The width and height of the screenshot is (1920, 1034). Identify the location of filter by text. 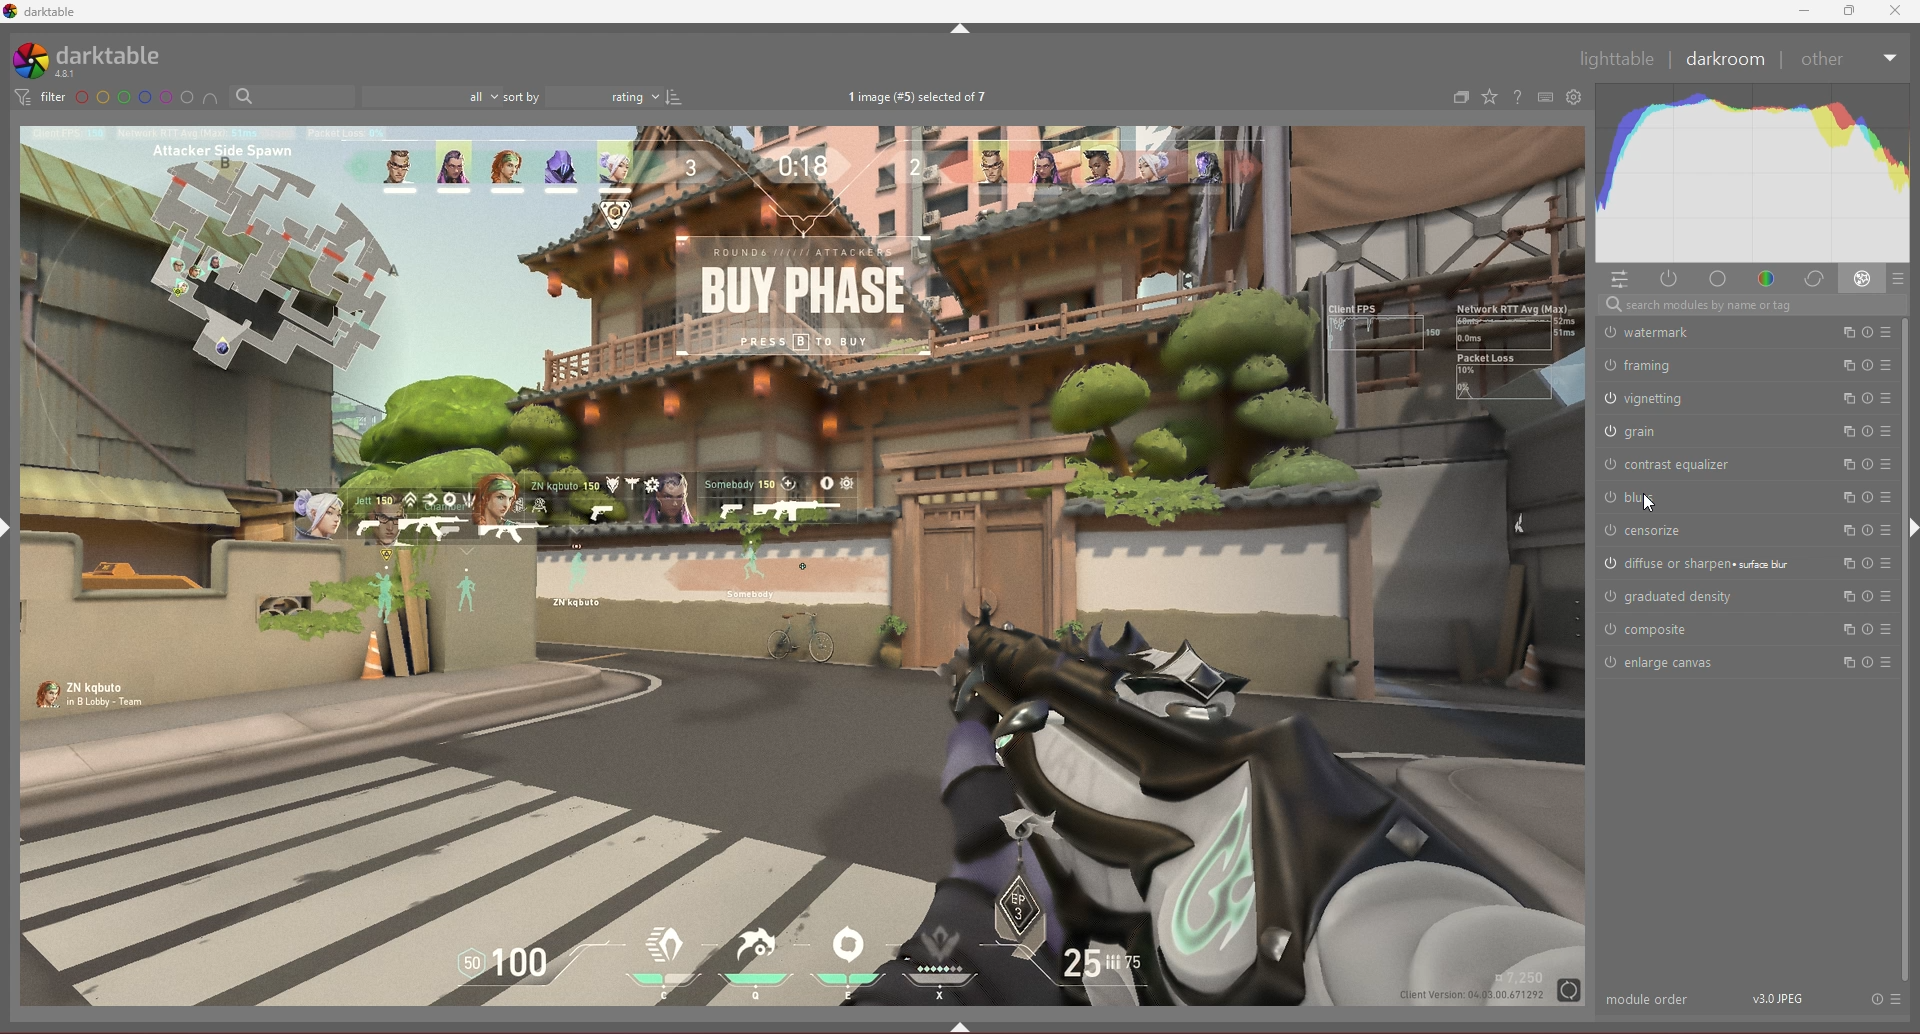
(293, 95).